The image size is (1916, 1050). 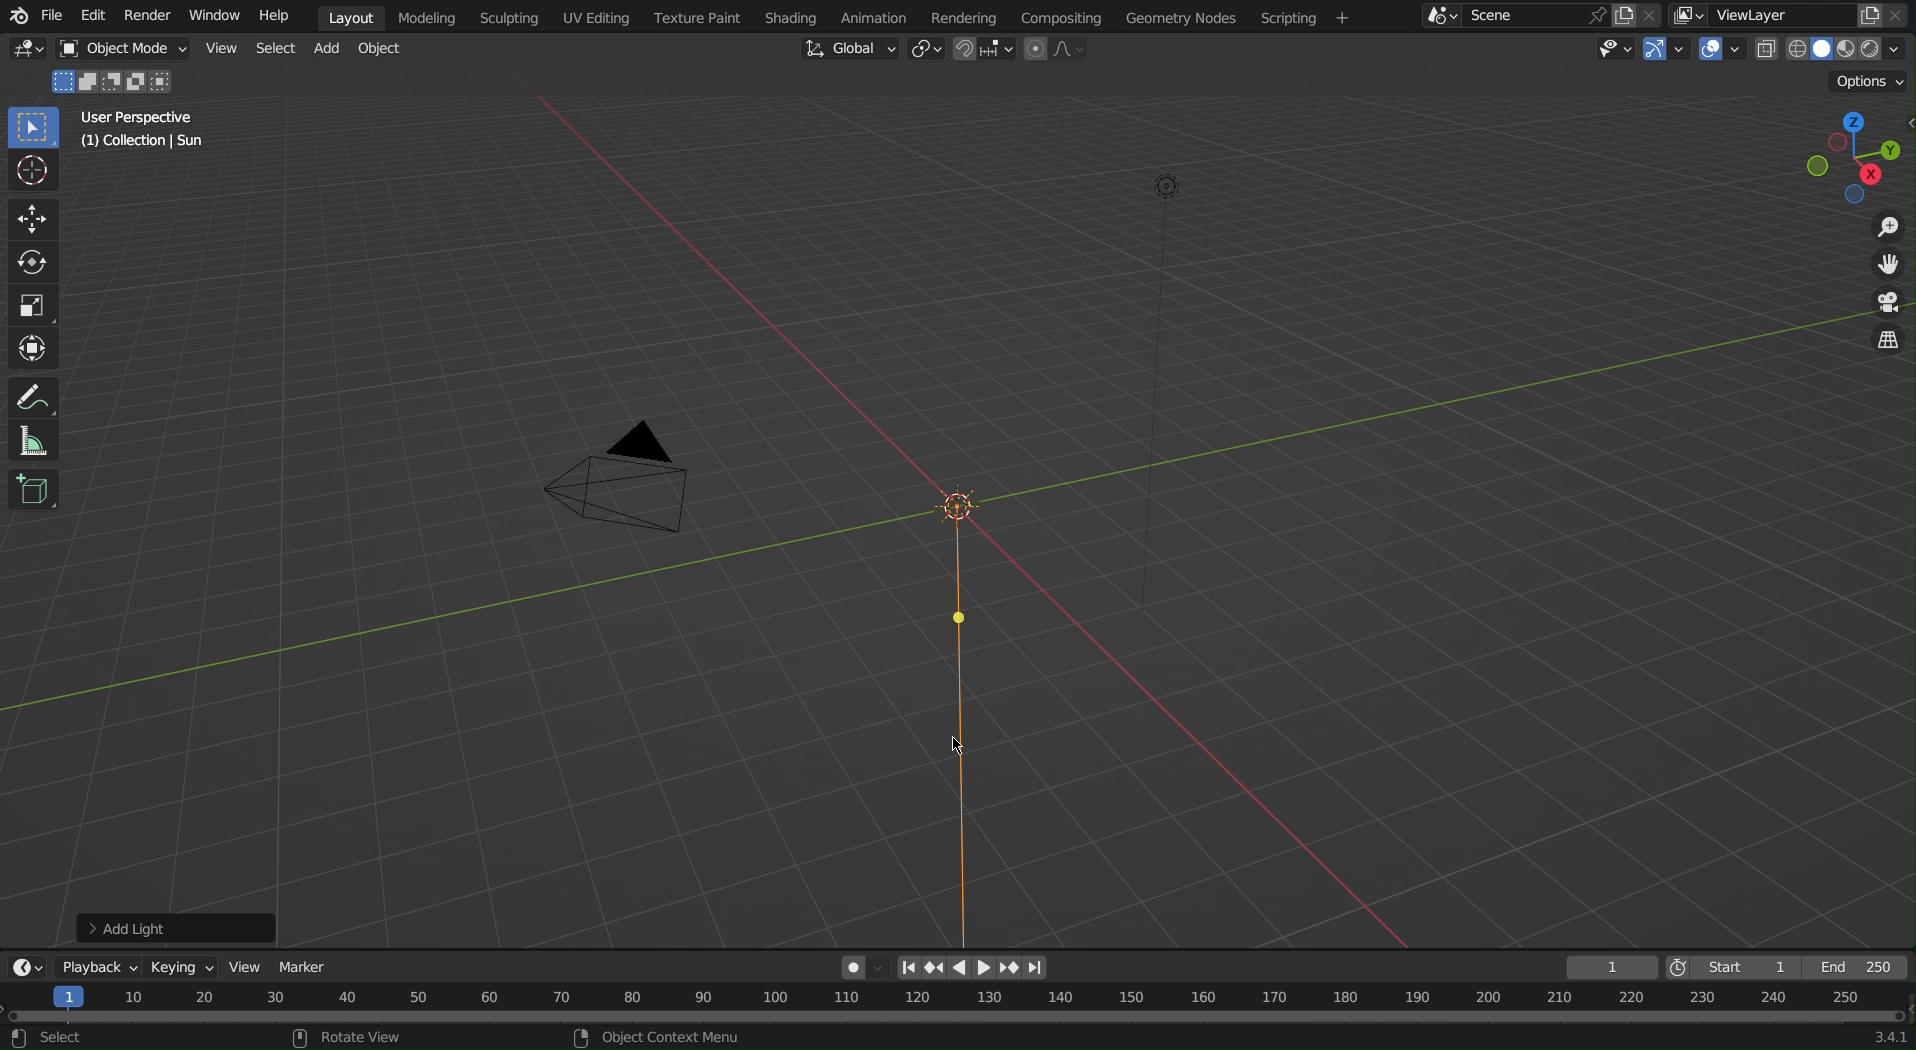 I want to click on Edit, so click(x=92, y=17).